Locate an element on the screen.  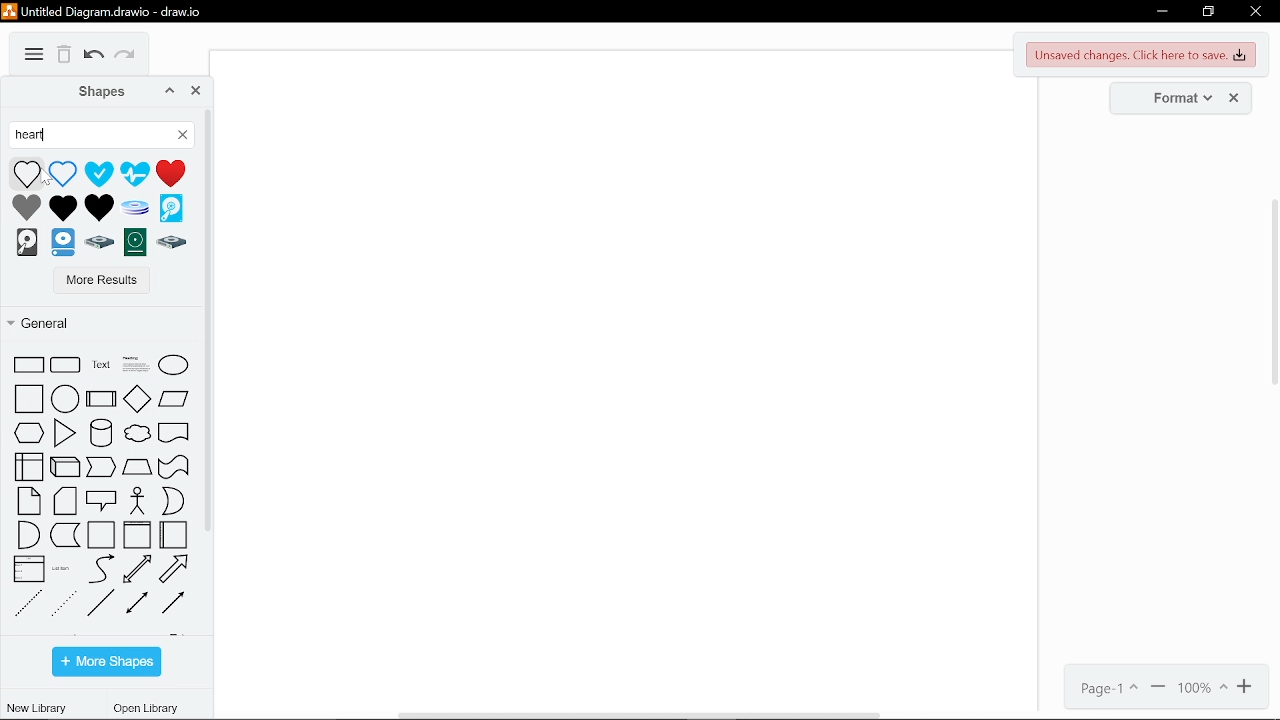
rounded rectangle is located at coordinates (66, 363).